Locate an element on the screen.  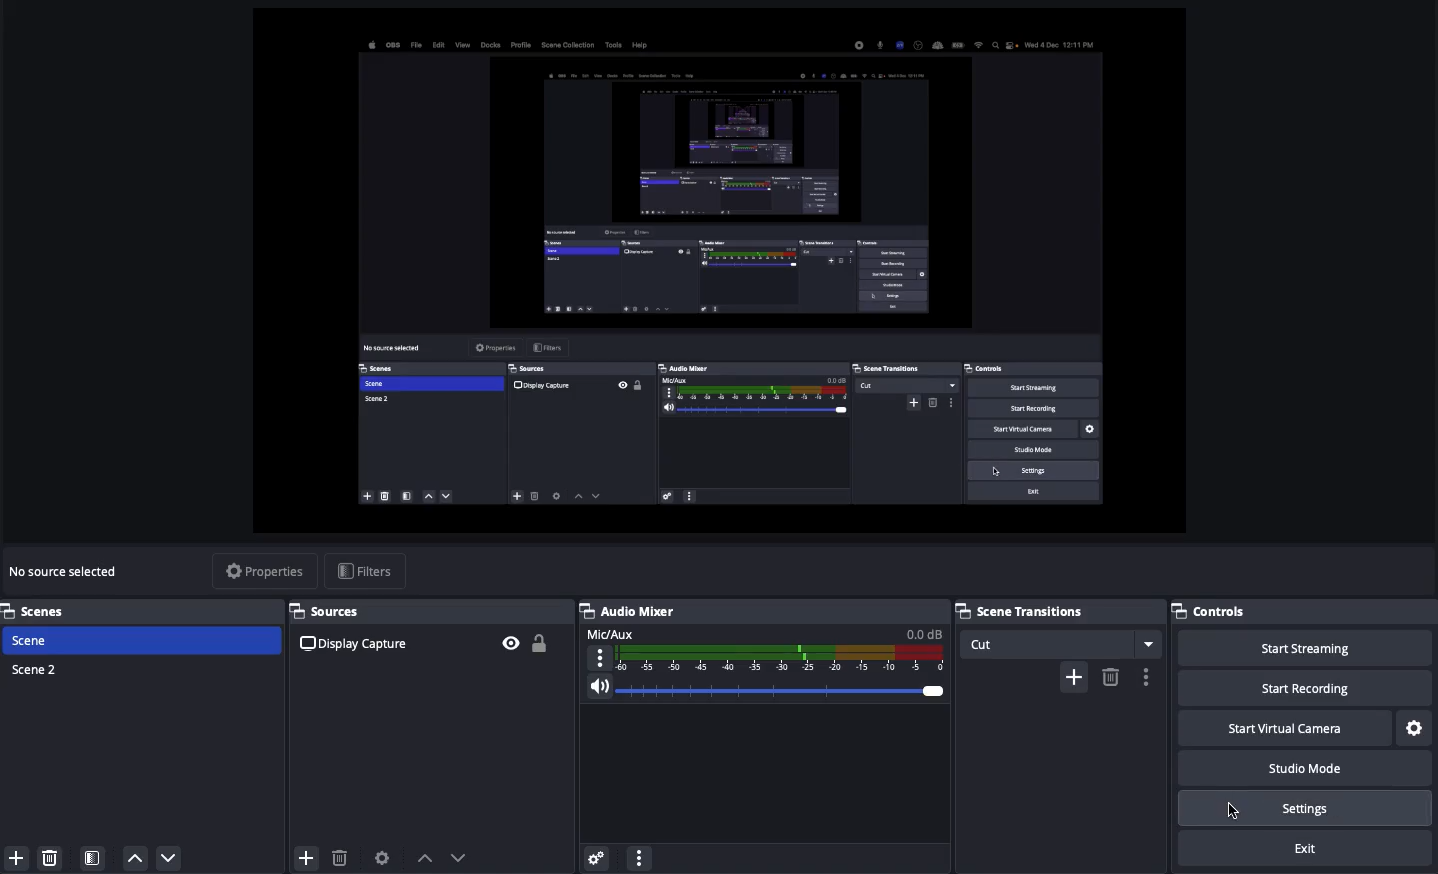
Source is located at coordinates (354, 642).